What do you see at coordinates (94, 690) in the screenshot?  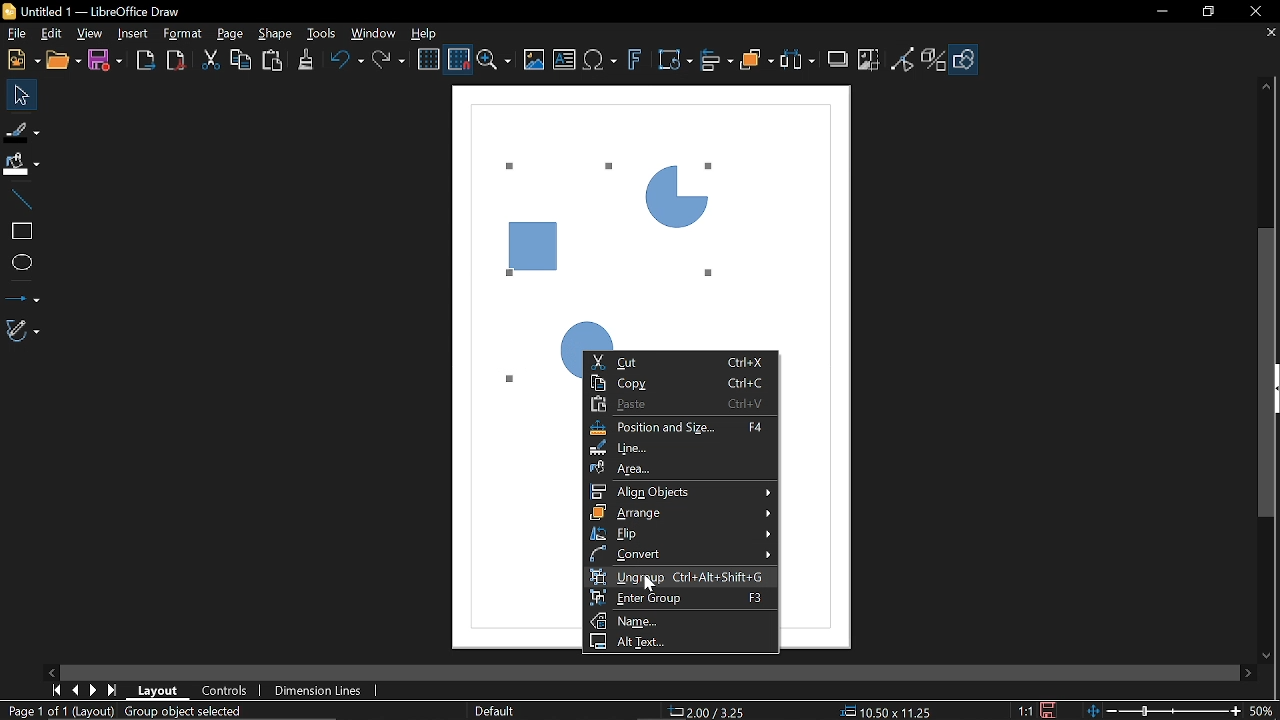 I see `Next page` at bounding box center [94, 690].